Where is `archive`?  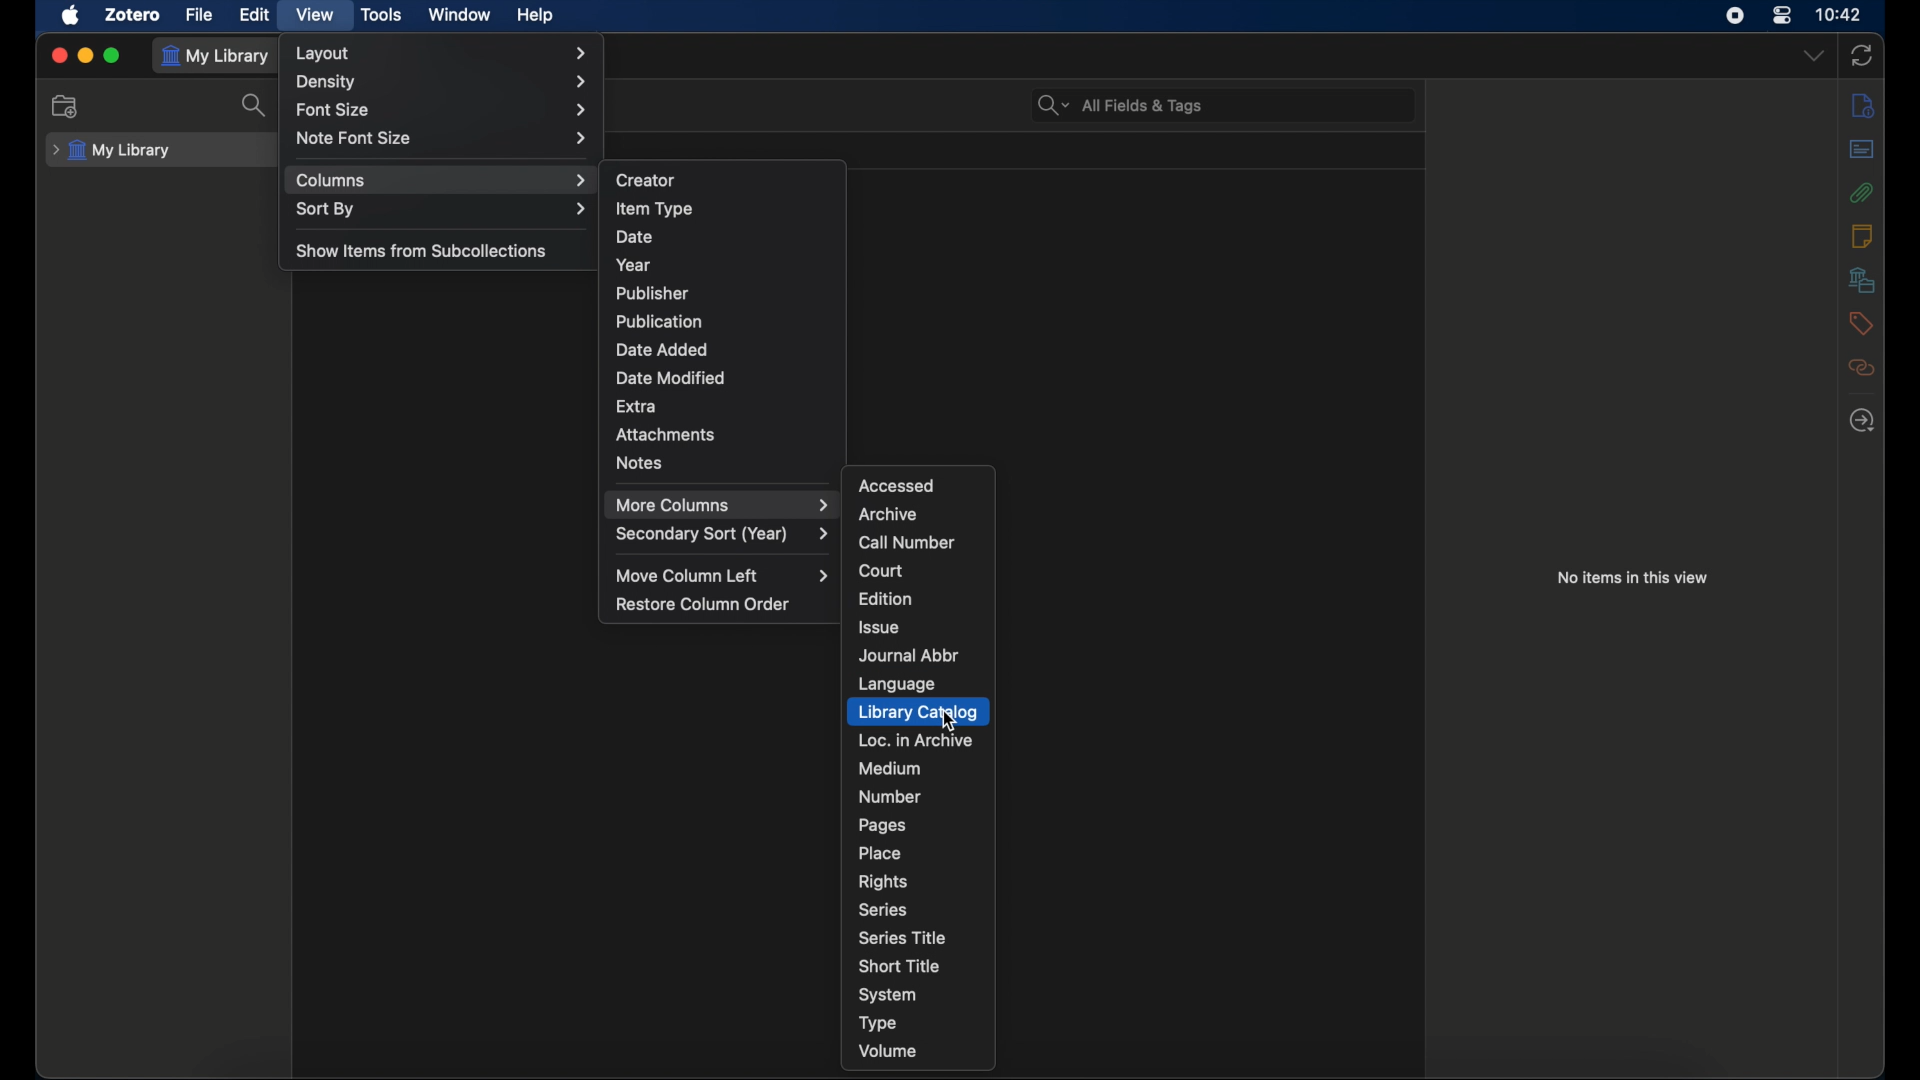
archive is located at coordinates (888, 513).